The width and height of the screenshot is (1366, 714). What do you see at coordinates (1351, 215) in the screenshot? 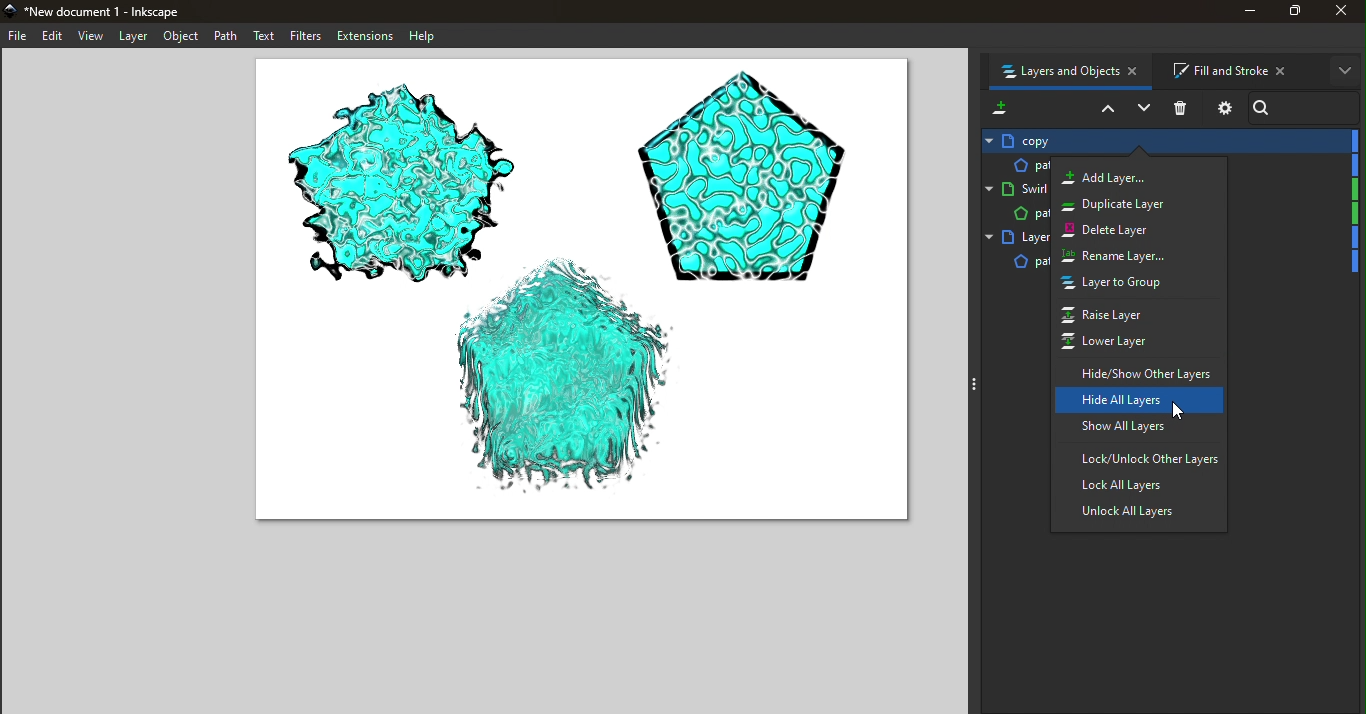
I see `colors of the layers` at bounding box center [1351, 215].